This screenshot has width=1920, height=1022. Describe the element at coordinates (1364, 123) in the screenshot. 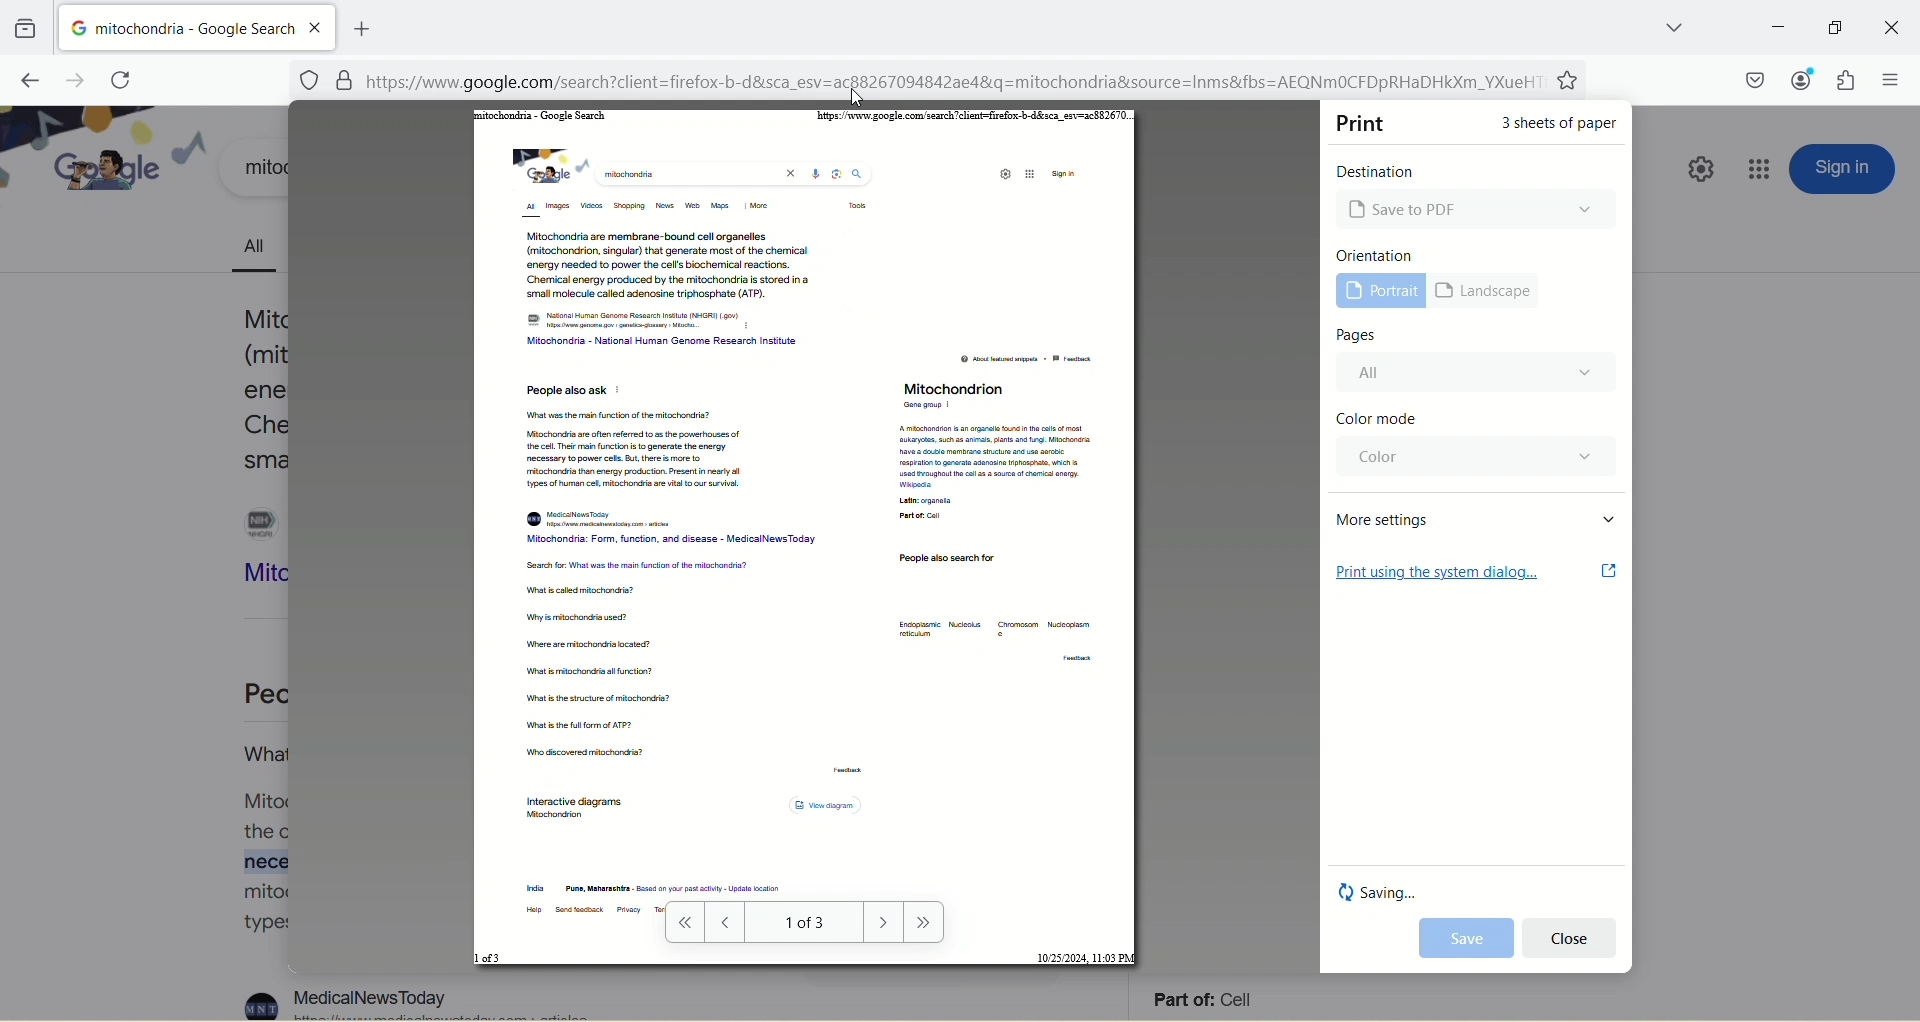

I see `print` at that location.